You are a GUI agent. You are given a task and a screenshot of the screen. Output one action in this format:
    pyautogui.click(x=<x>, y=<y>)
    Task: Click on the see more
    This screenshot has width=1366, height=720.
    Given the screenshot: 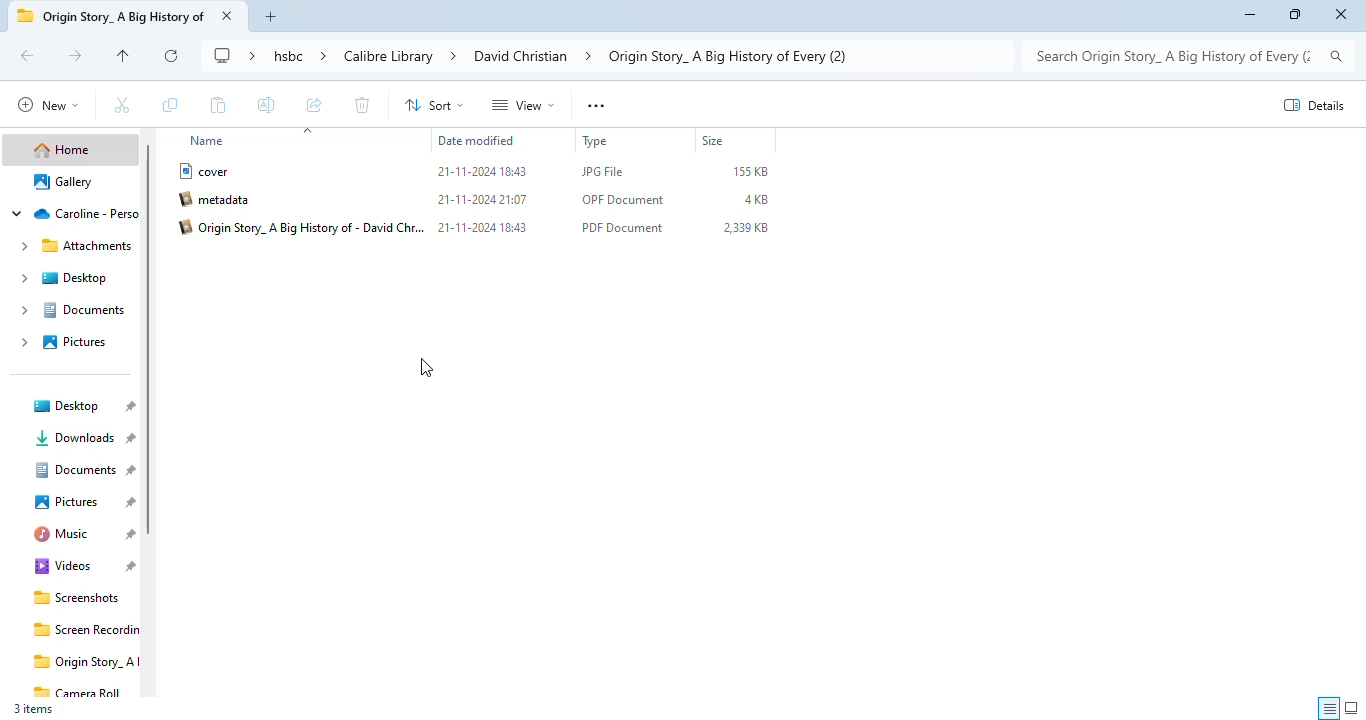 What is the action you would take?
    pyautogui.click(x=597, y=105)
    